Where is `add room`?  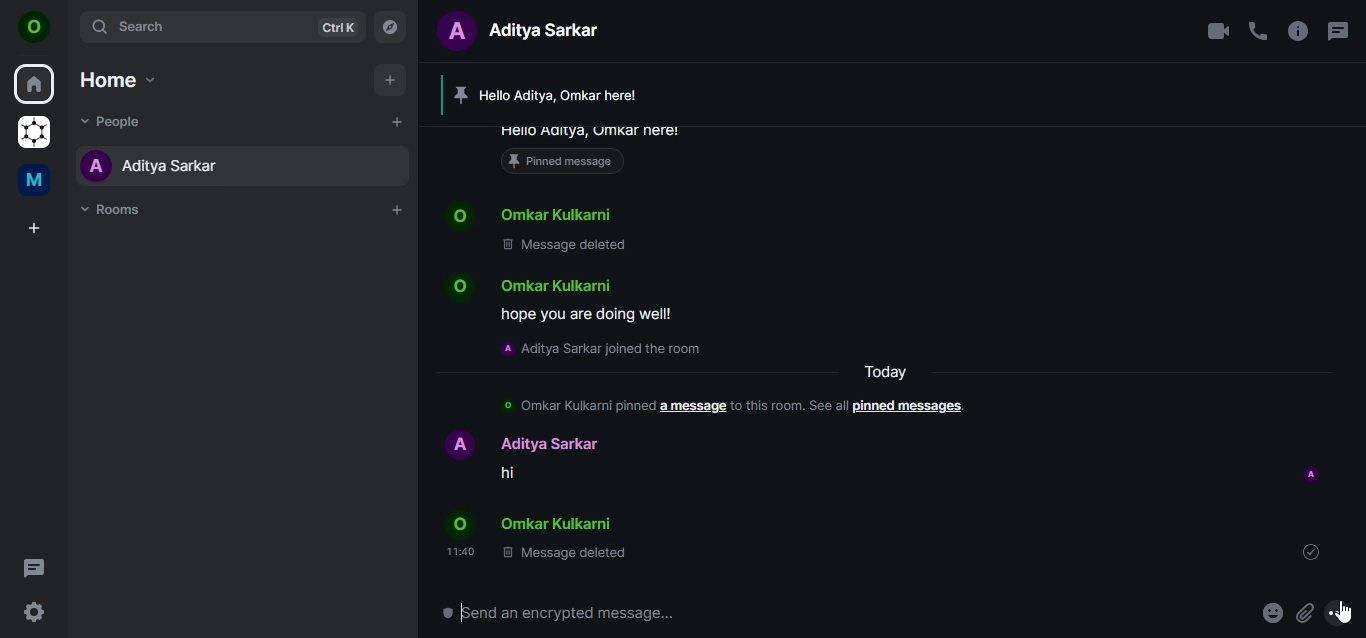
add room is located at coordinates (398, 210).